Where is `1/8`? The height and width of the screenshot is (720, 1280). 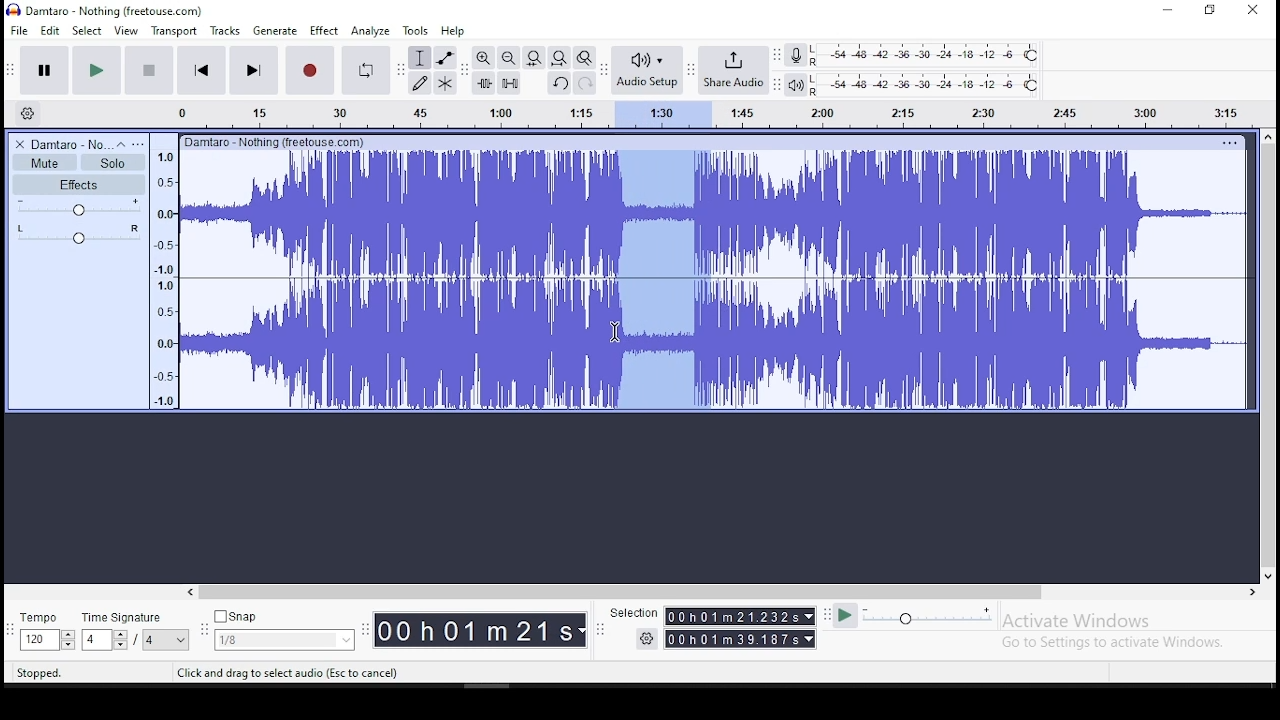
1/8 is located at coordinates (269, 640).